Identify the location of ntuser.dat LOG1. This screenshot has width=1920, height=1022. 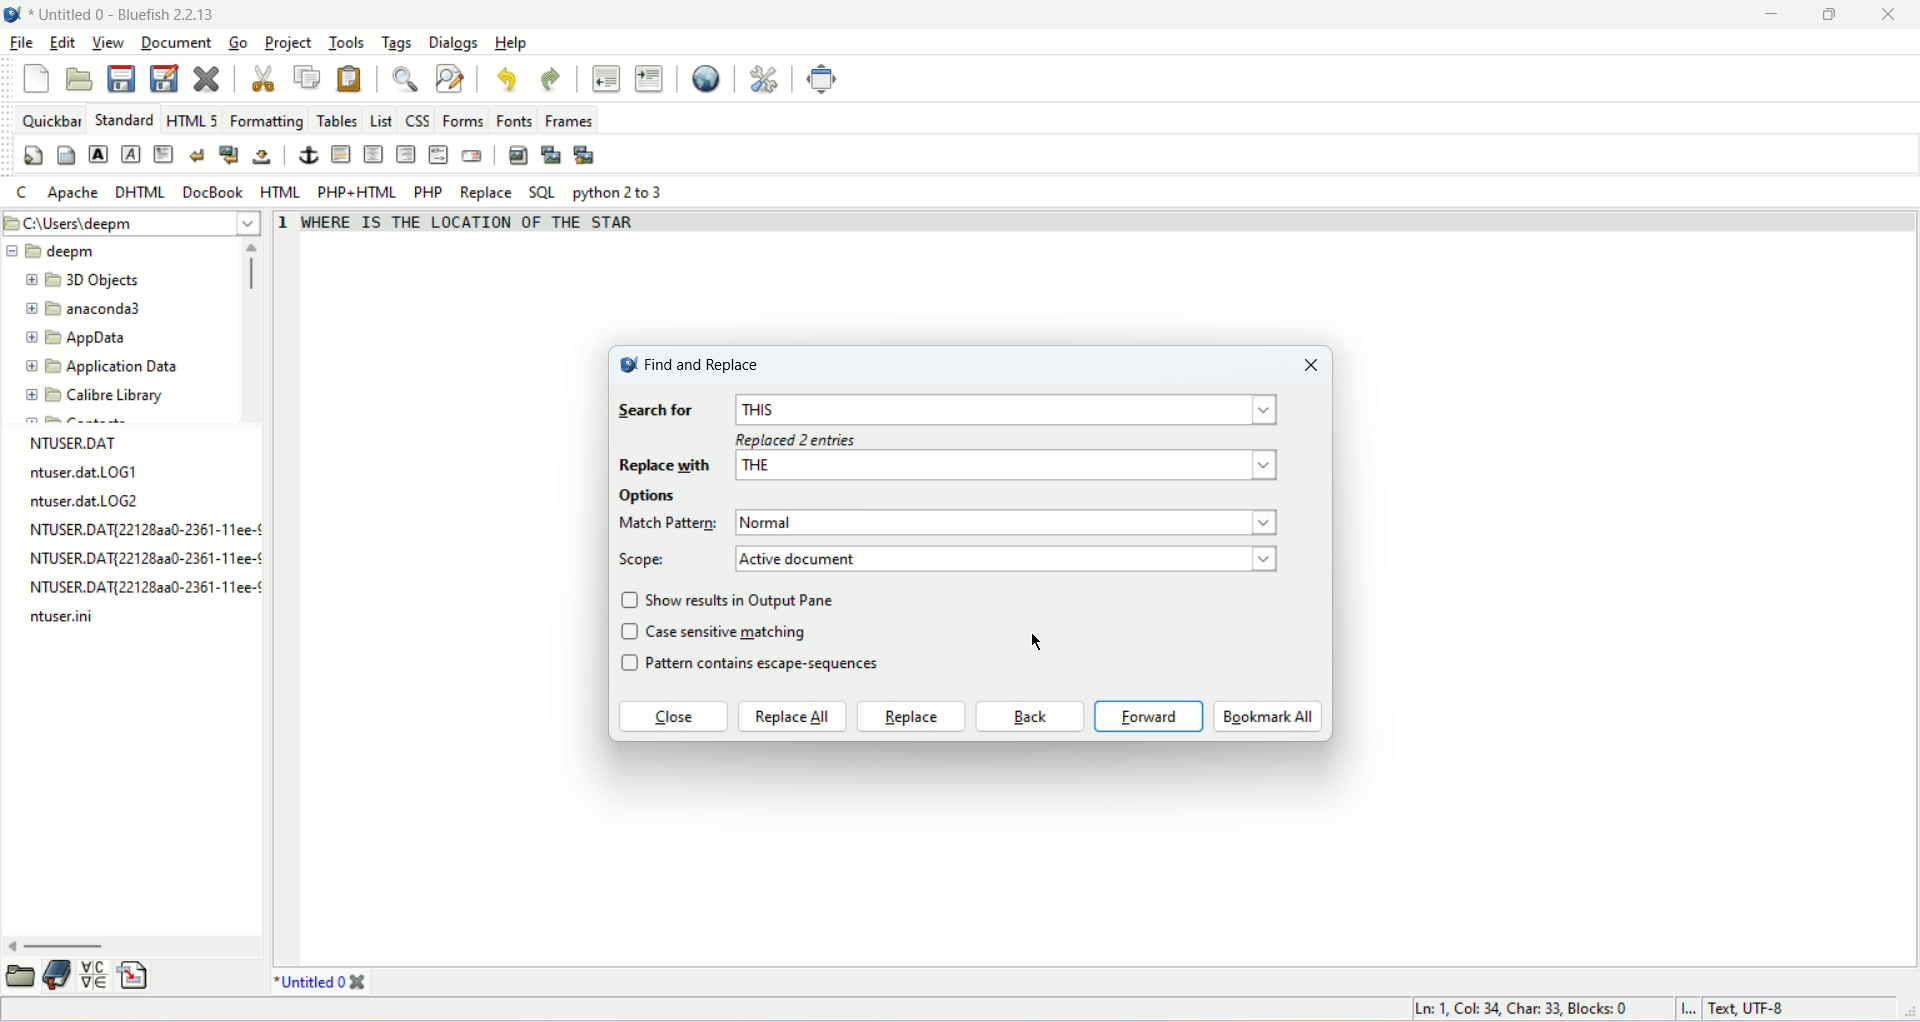
(81, 474).